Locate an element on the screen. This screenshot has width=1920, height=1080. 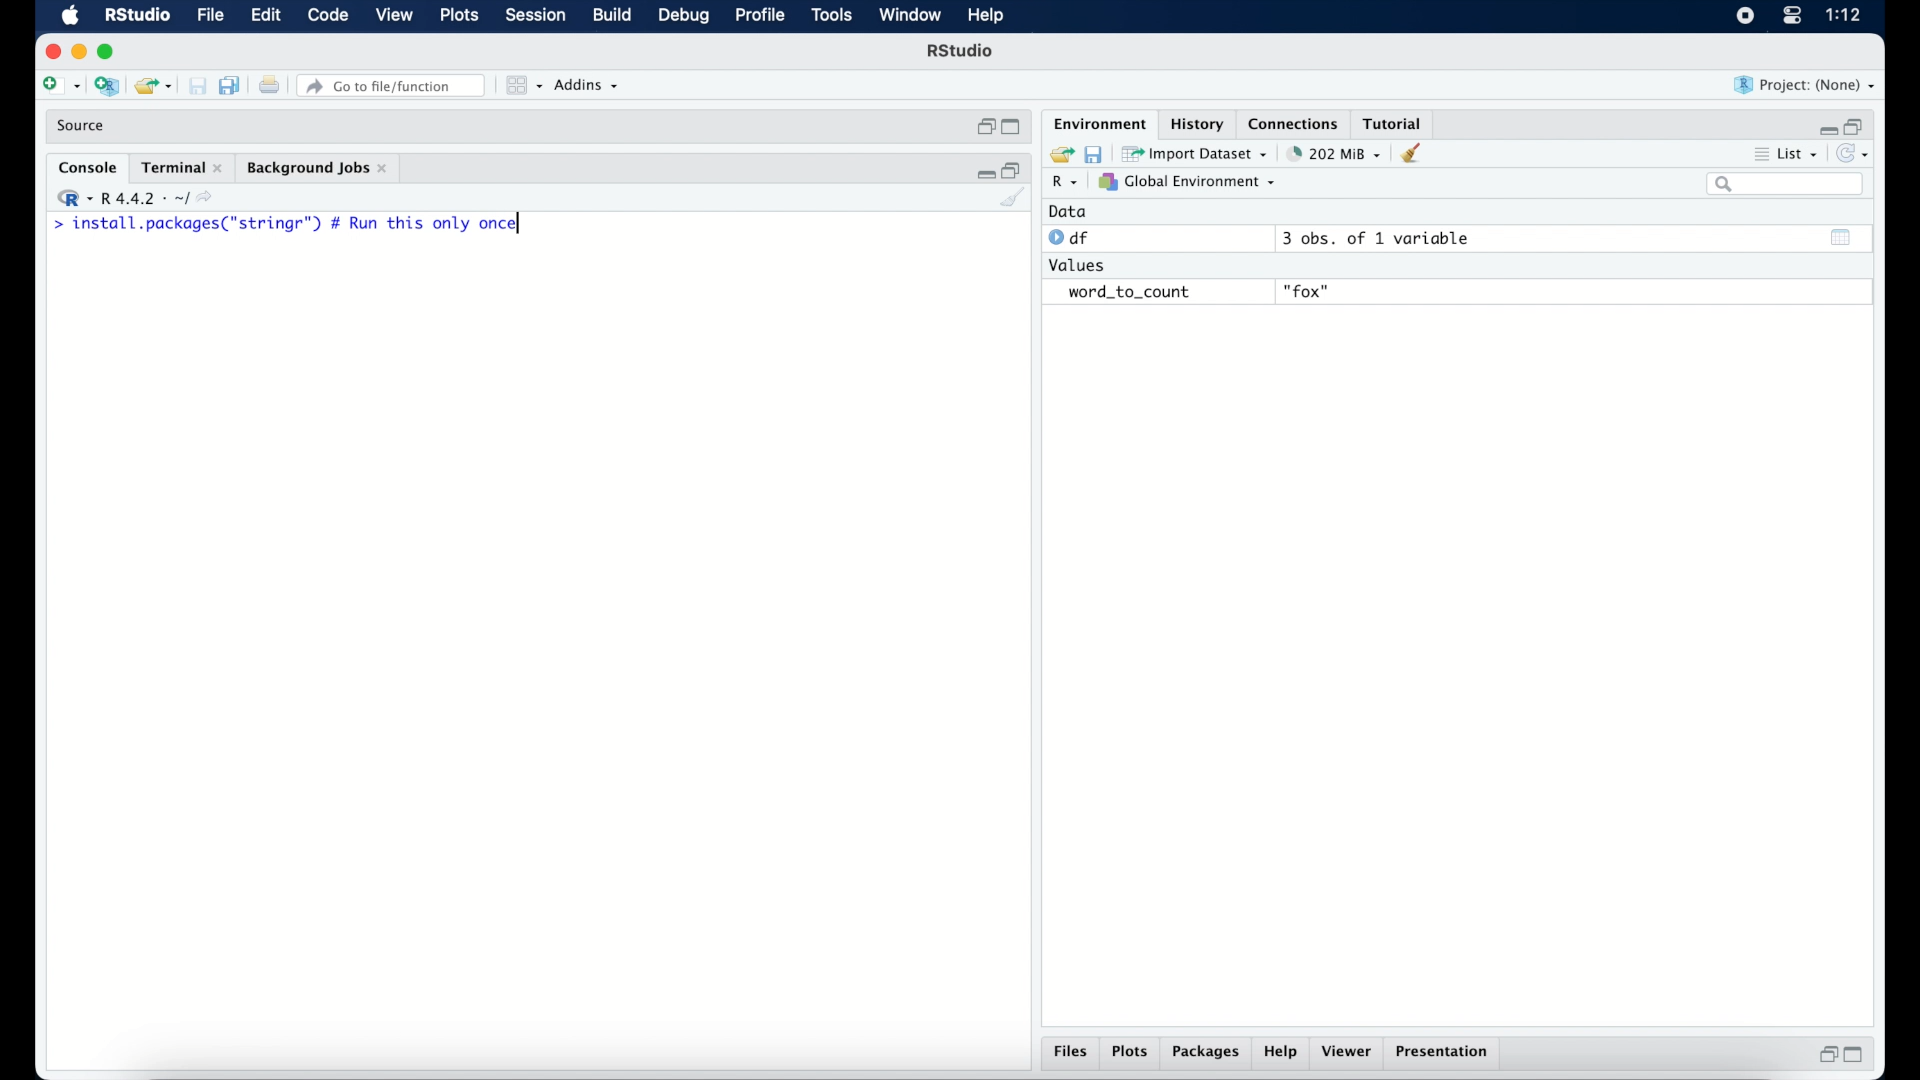
save is located at coordinates (200, 87).